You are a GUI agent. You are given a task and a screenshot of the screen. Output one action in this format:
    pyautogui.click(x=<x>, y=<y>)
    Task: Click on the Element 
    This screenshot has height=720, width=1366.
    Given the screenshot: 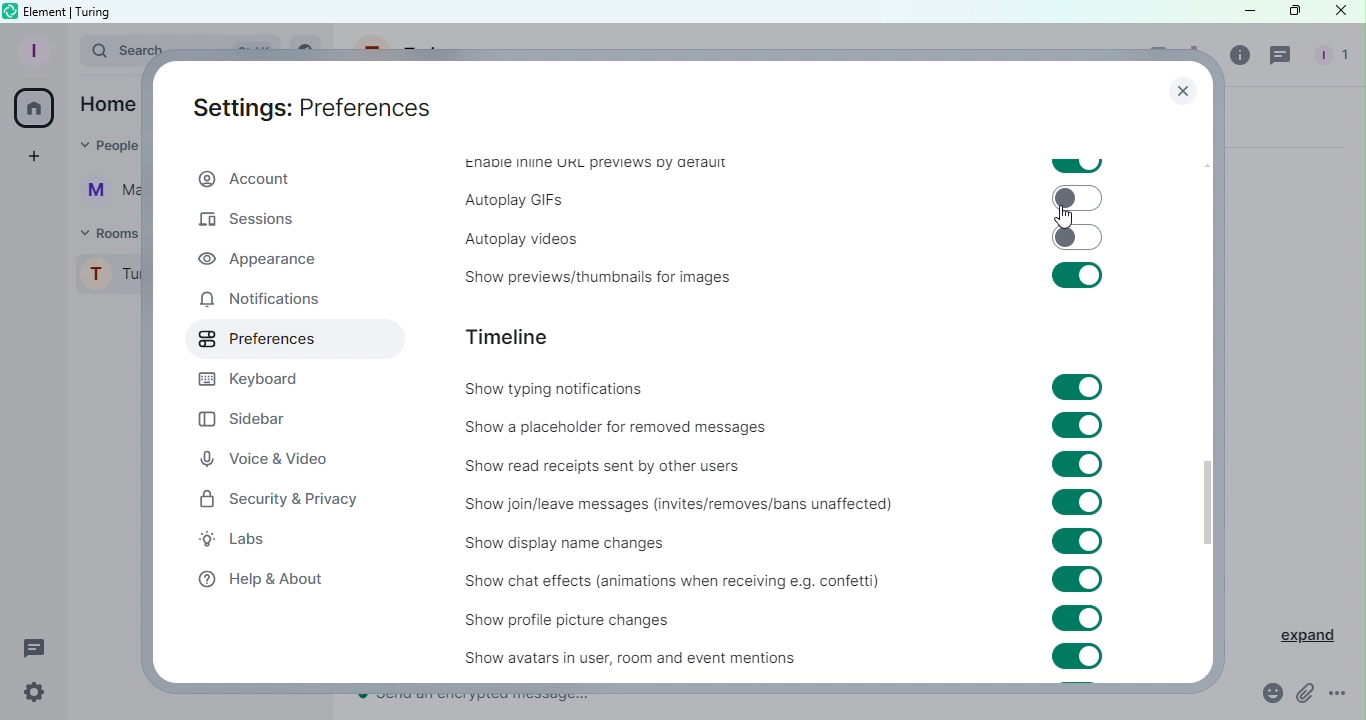 What is the action you would take?
    pyautogui.click(x=47, y=10)
    